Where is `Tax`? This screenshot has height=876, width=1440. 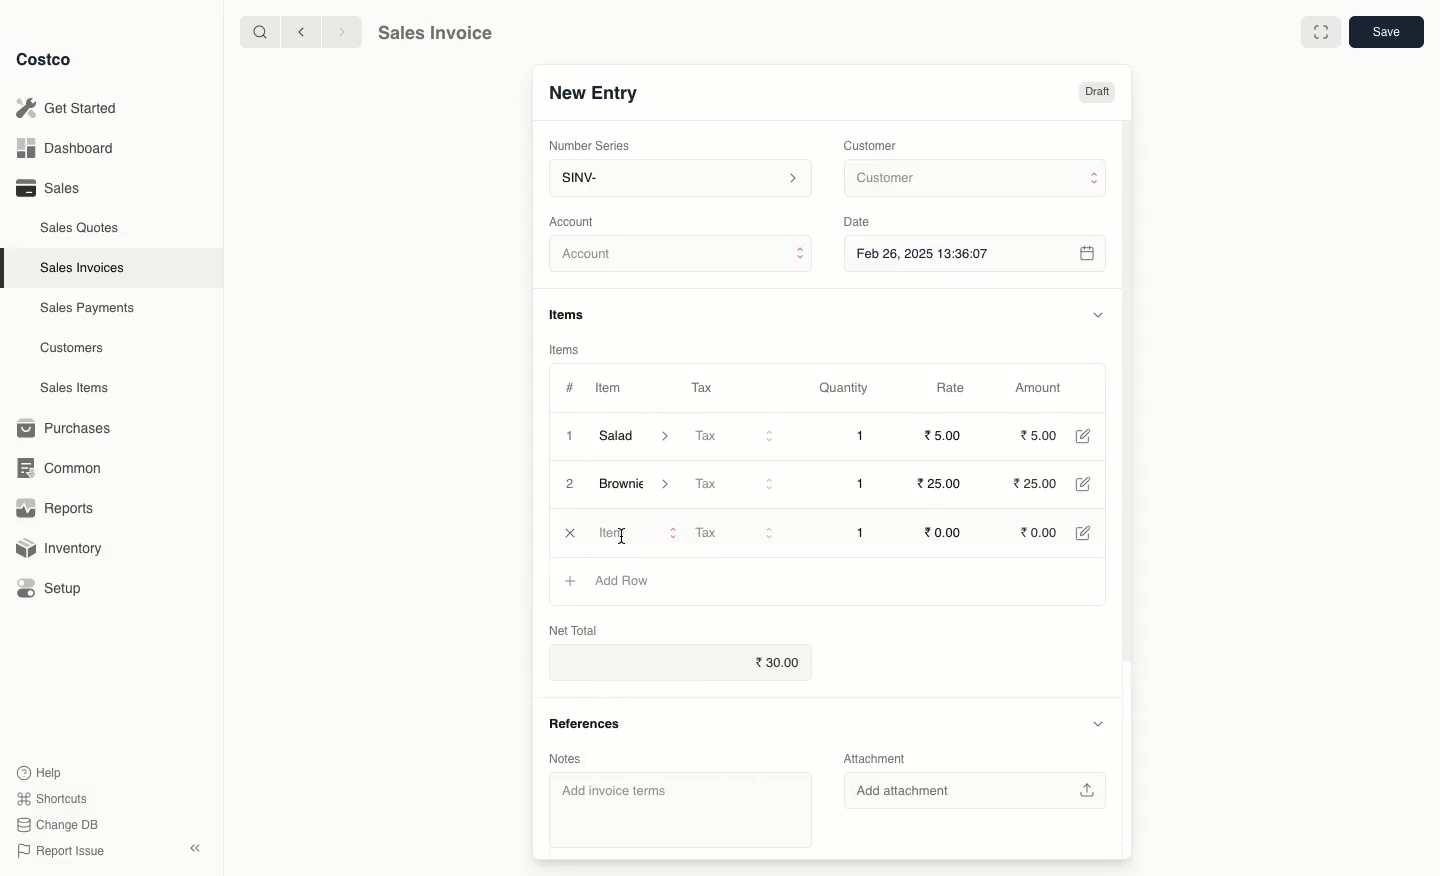 Tax is located at coordinates (734, 533).